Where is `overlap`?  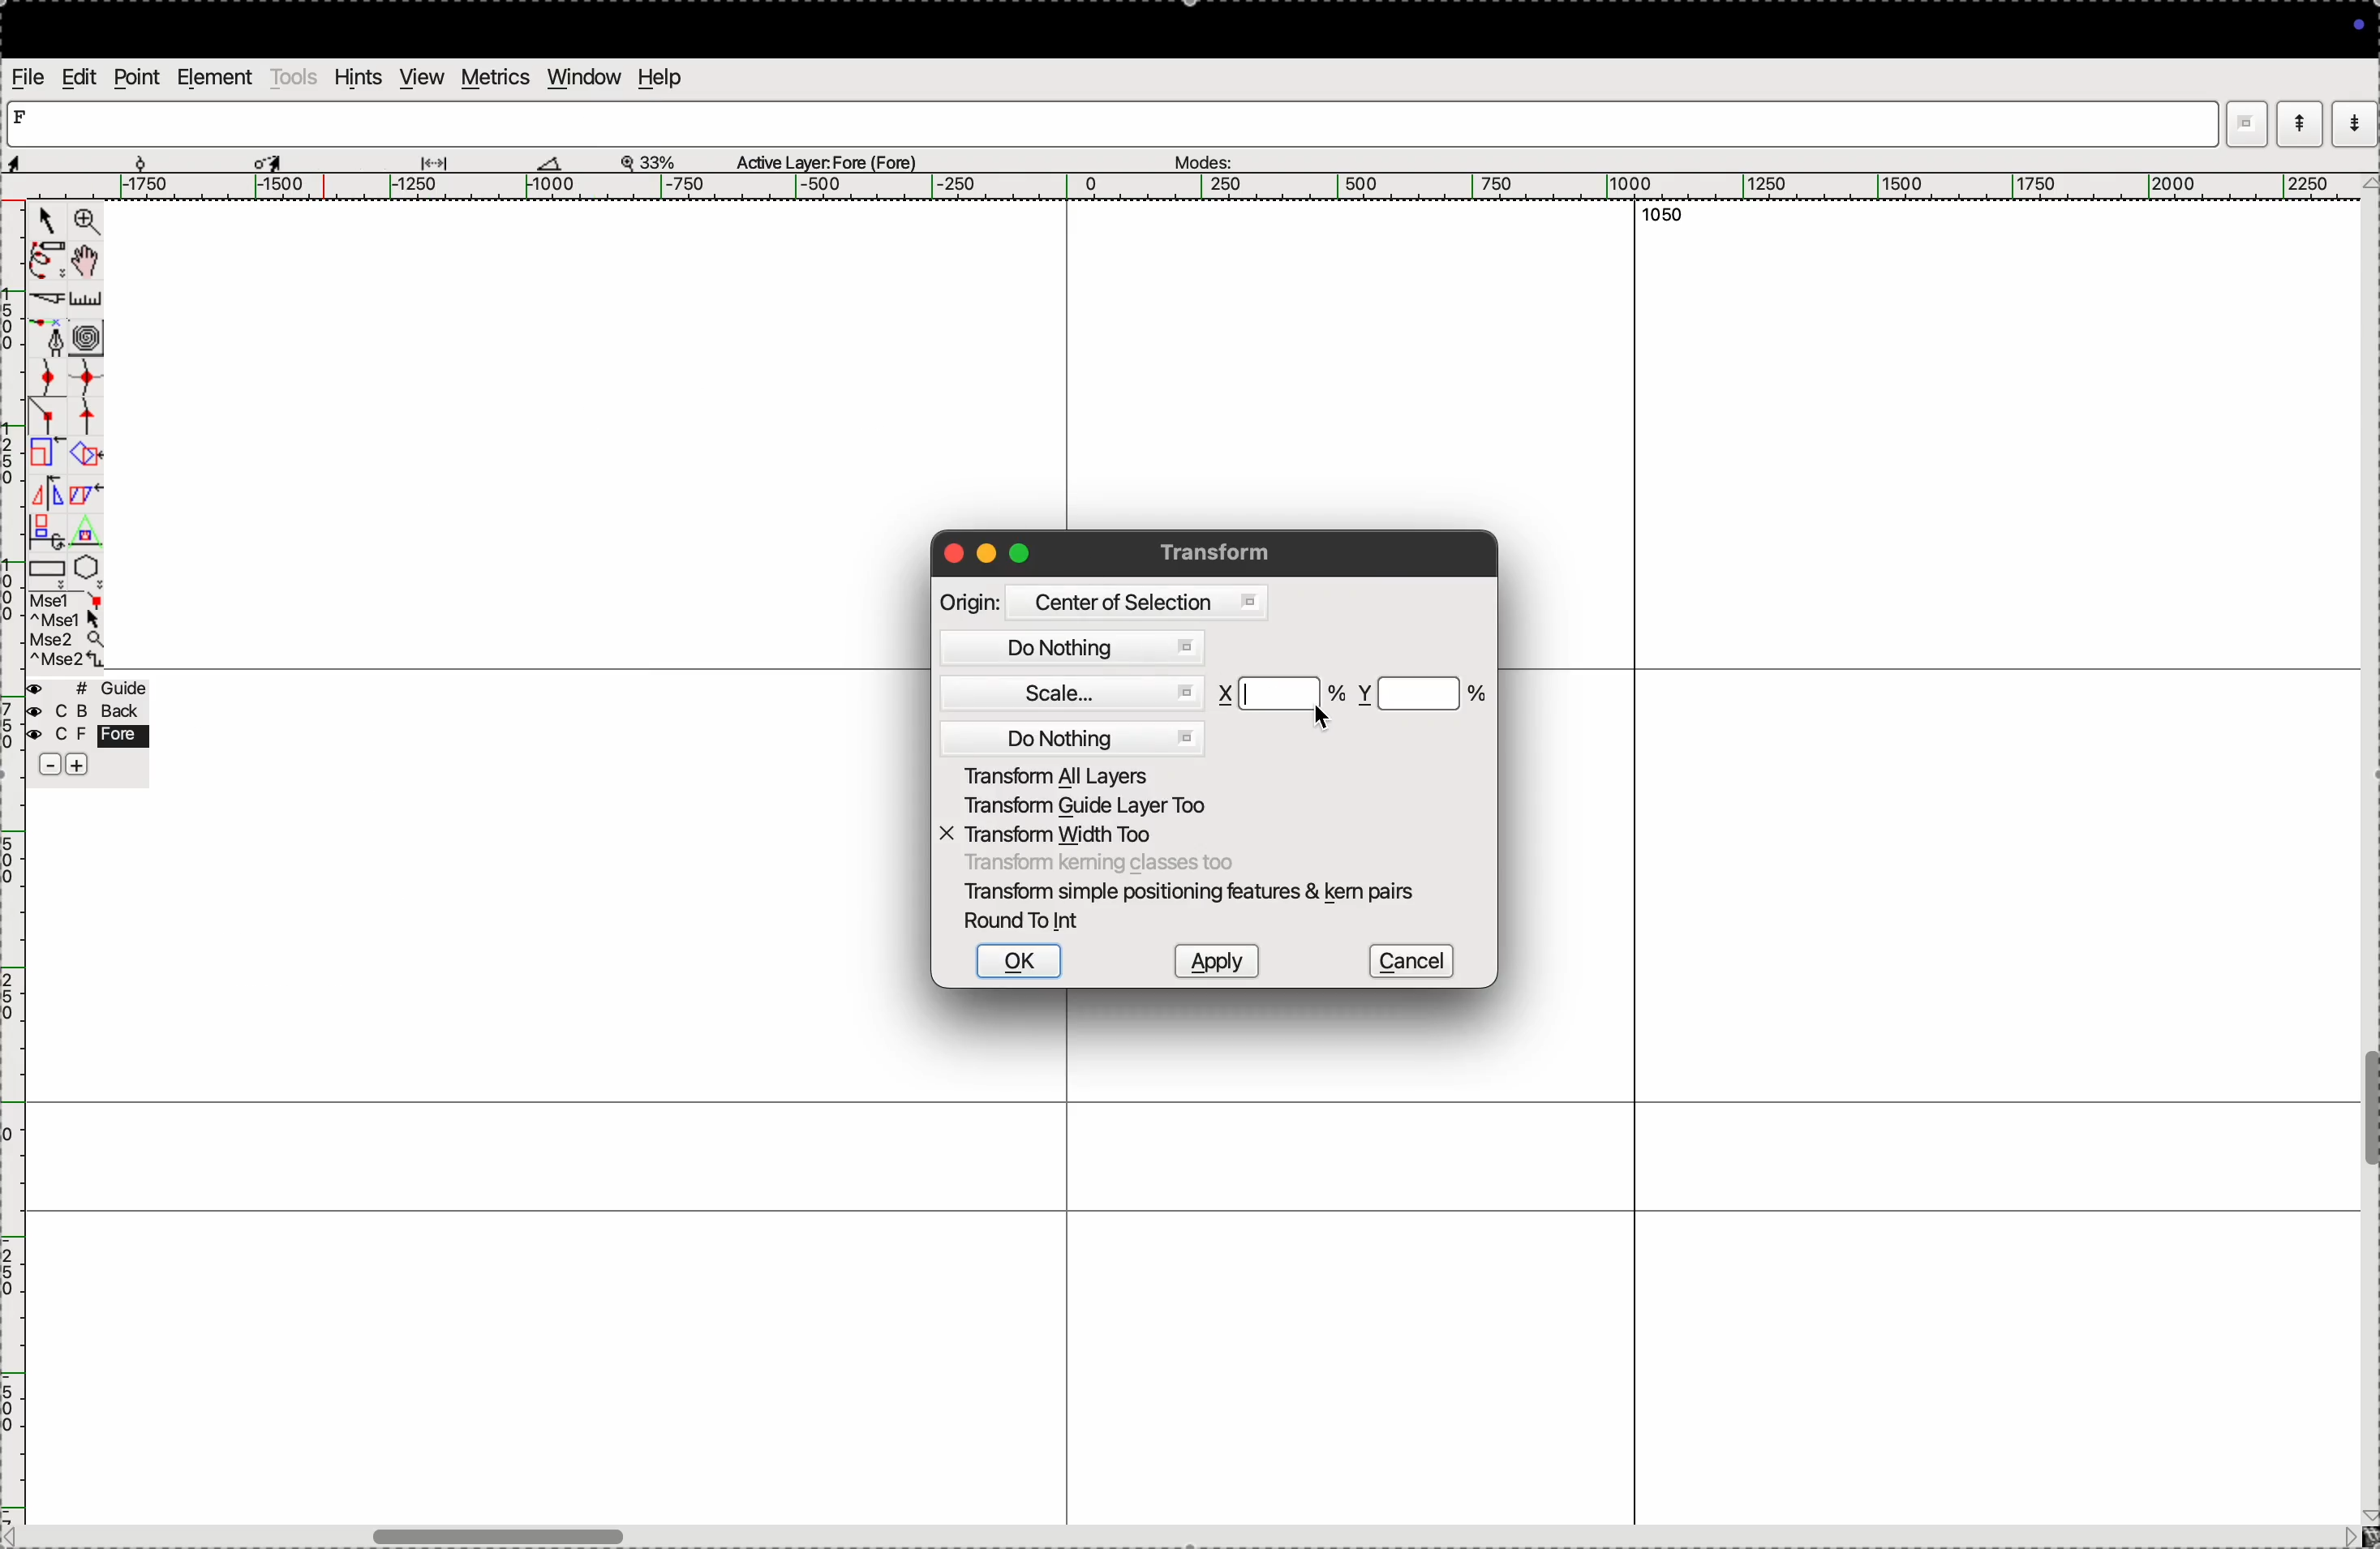
overlap is located at coordinates (88, 455).